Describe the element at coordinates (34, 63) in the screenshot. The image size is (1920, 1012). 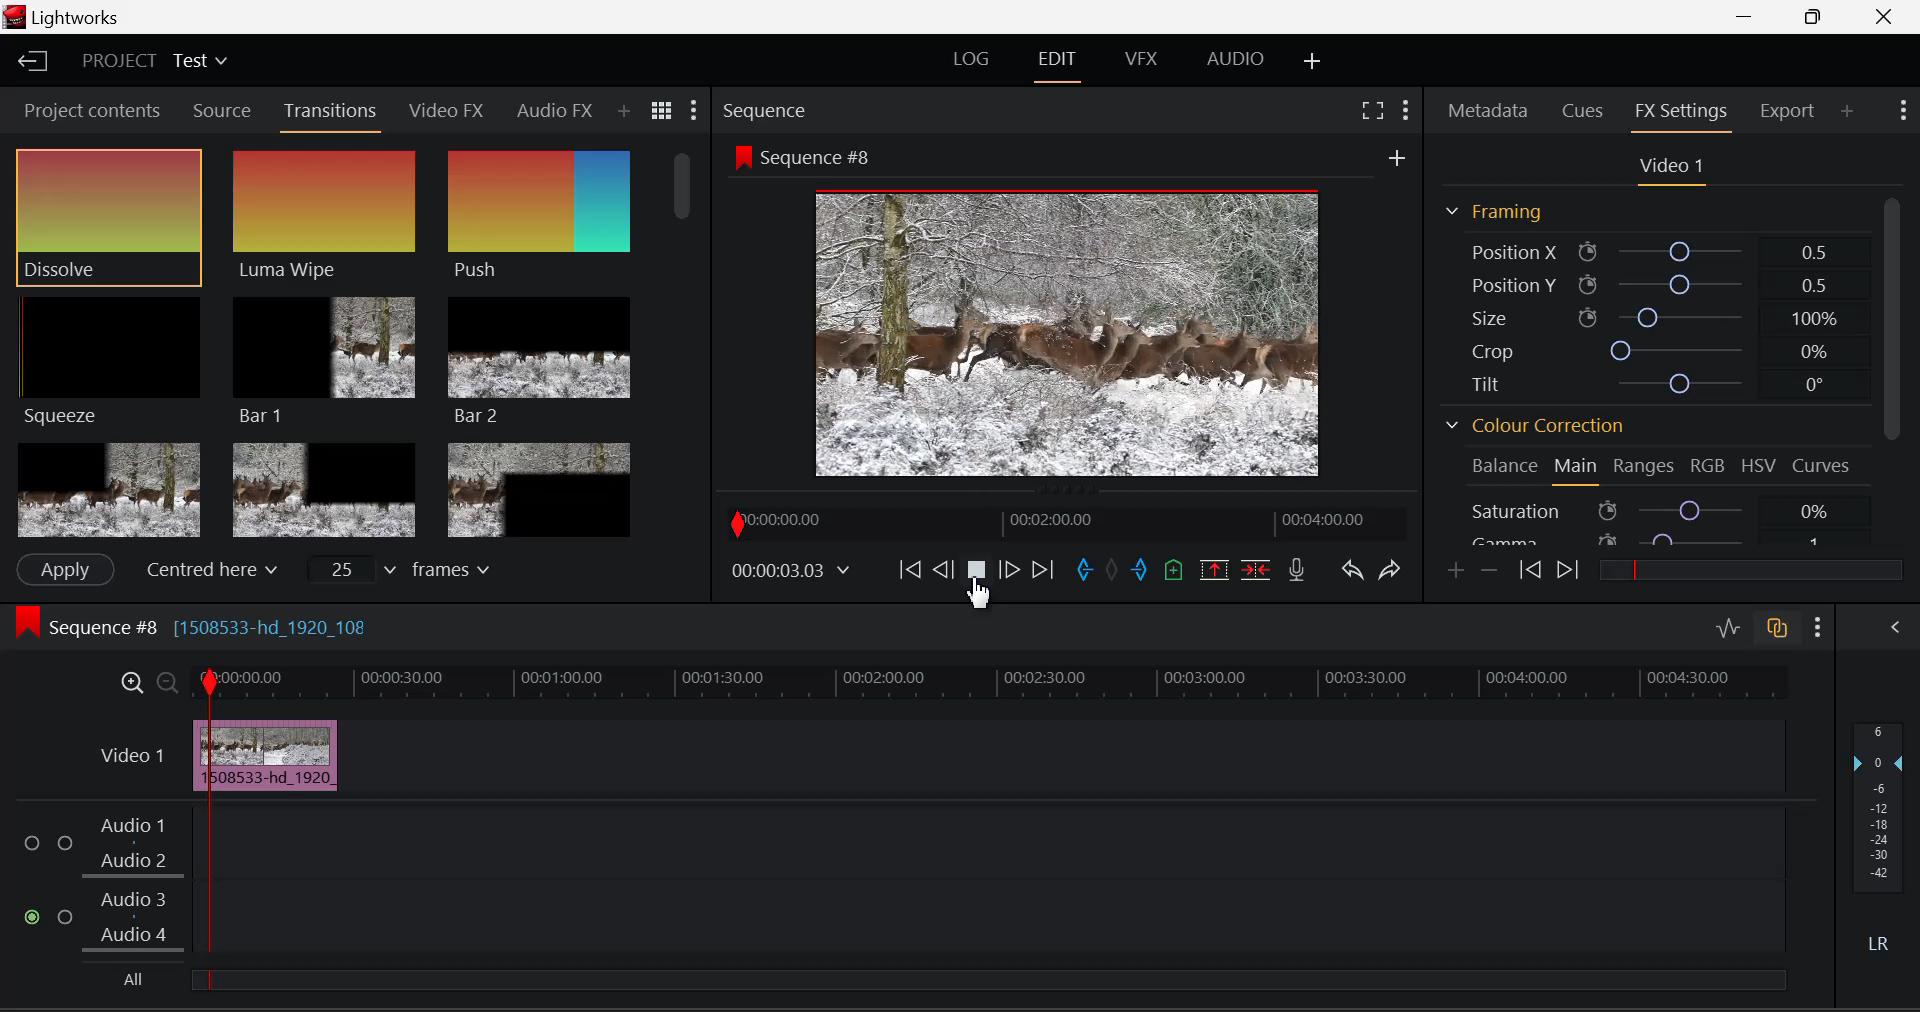
I see `Go to Homepage` at that location.